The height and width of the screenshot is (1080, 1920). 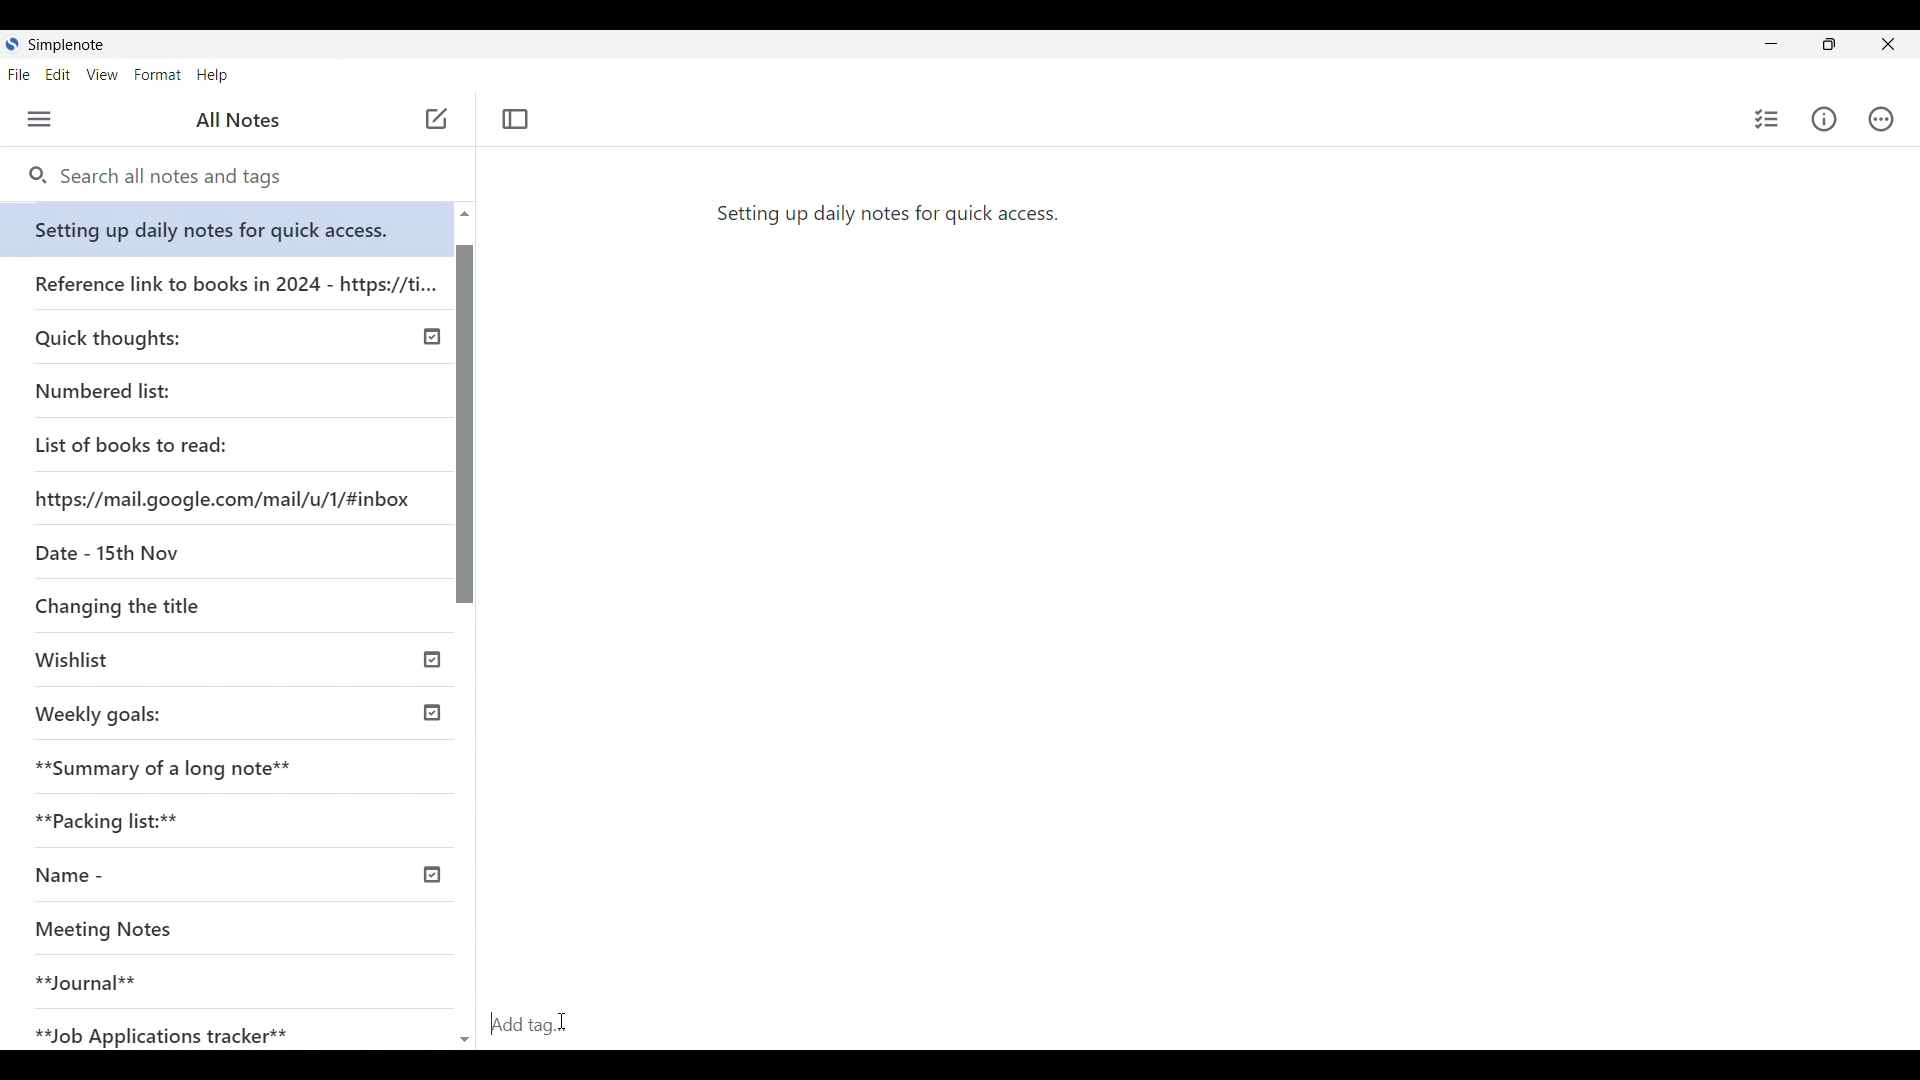 What do you see at coordinates (160, 387) in the screenshot?
I see `Numbered list` at bounding box center [160, 387].